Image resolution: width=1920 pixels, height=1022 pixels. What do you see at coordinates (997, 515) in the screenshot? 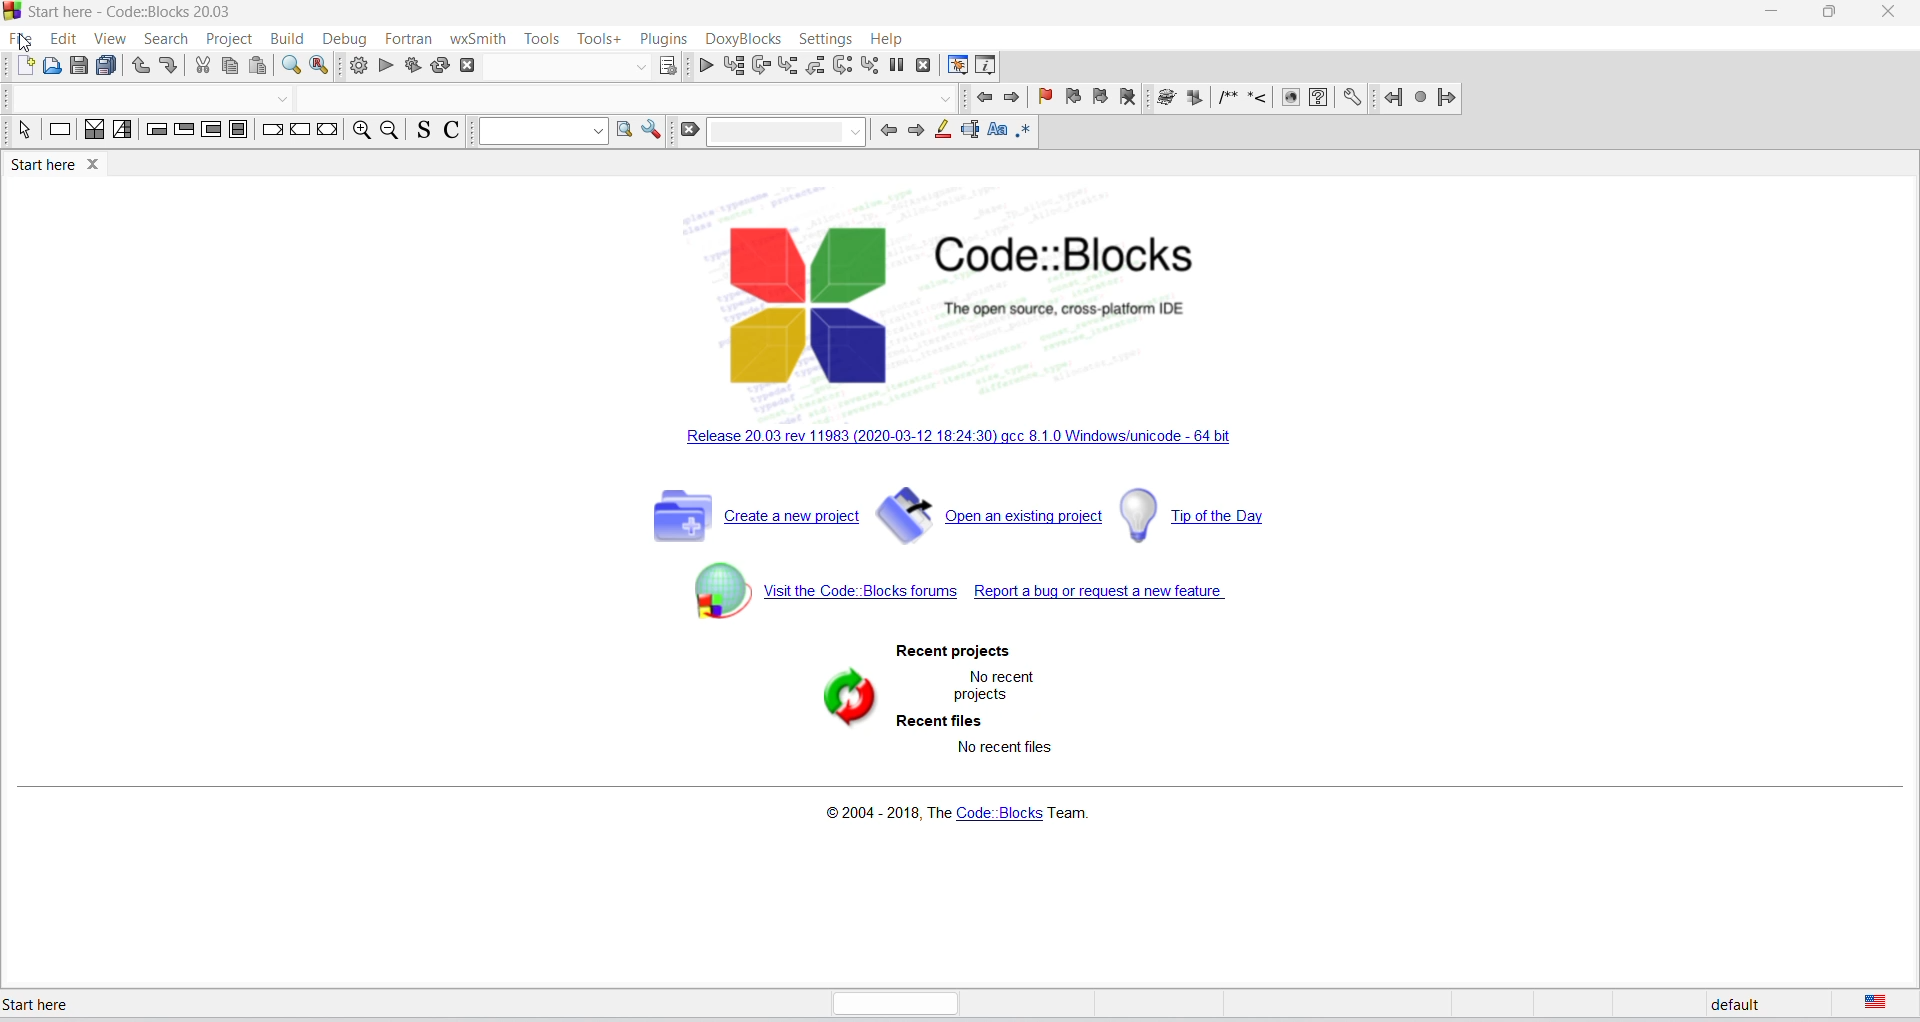
I see `open existing project` at bounding box center [997, 515].